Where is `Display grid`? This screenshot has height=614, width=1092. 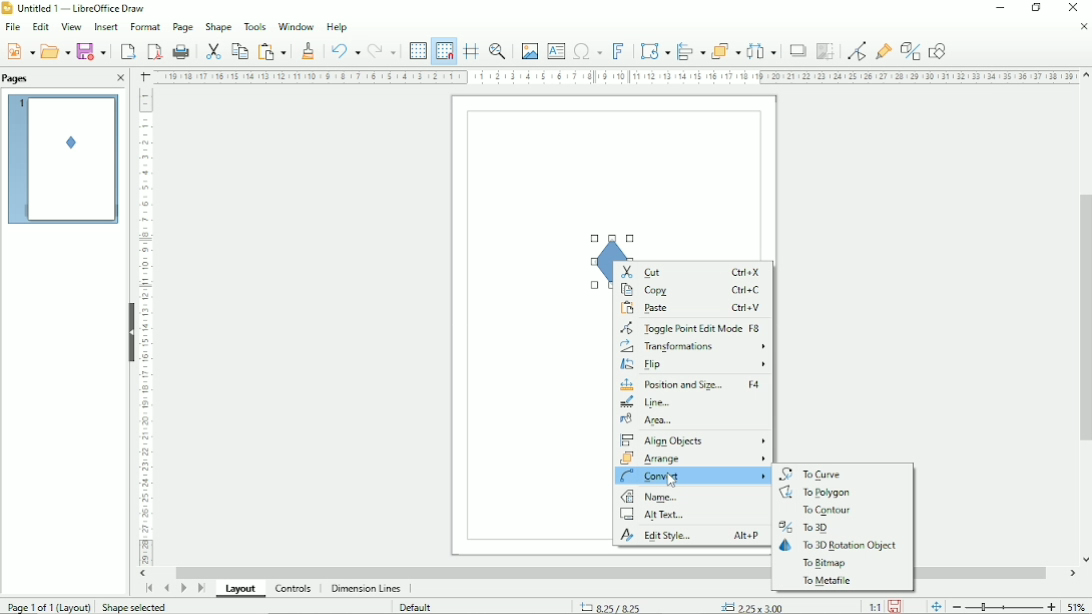
Display grid is located at coordinates (417, 49).